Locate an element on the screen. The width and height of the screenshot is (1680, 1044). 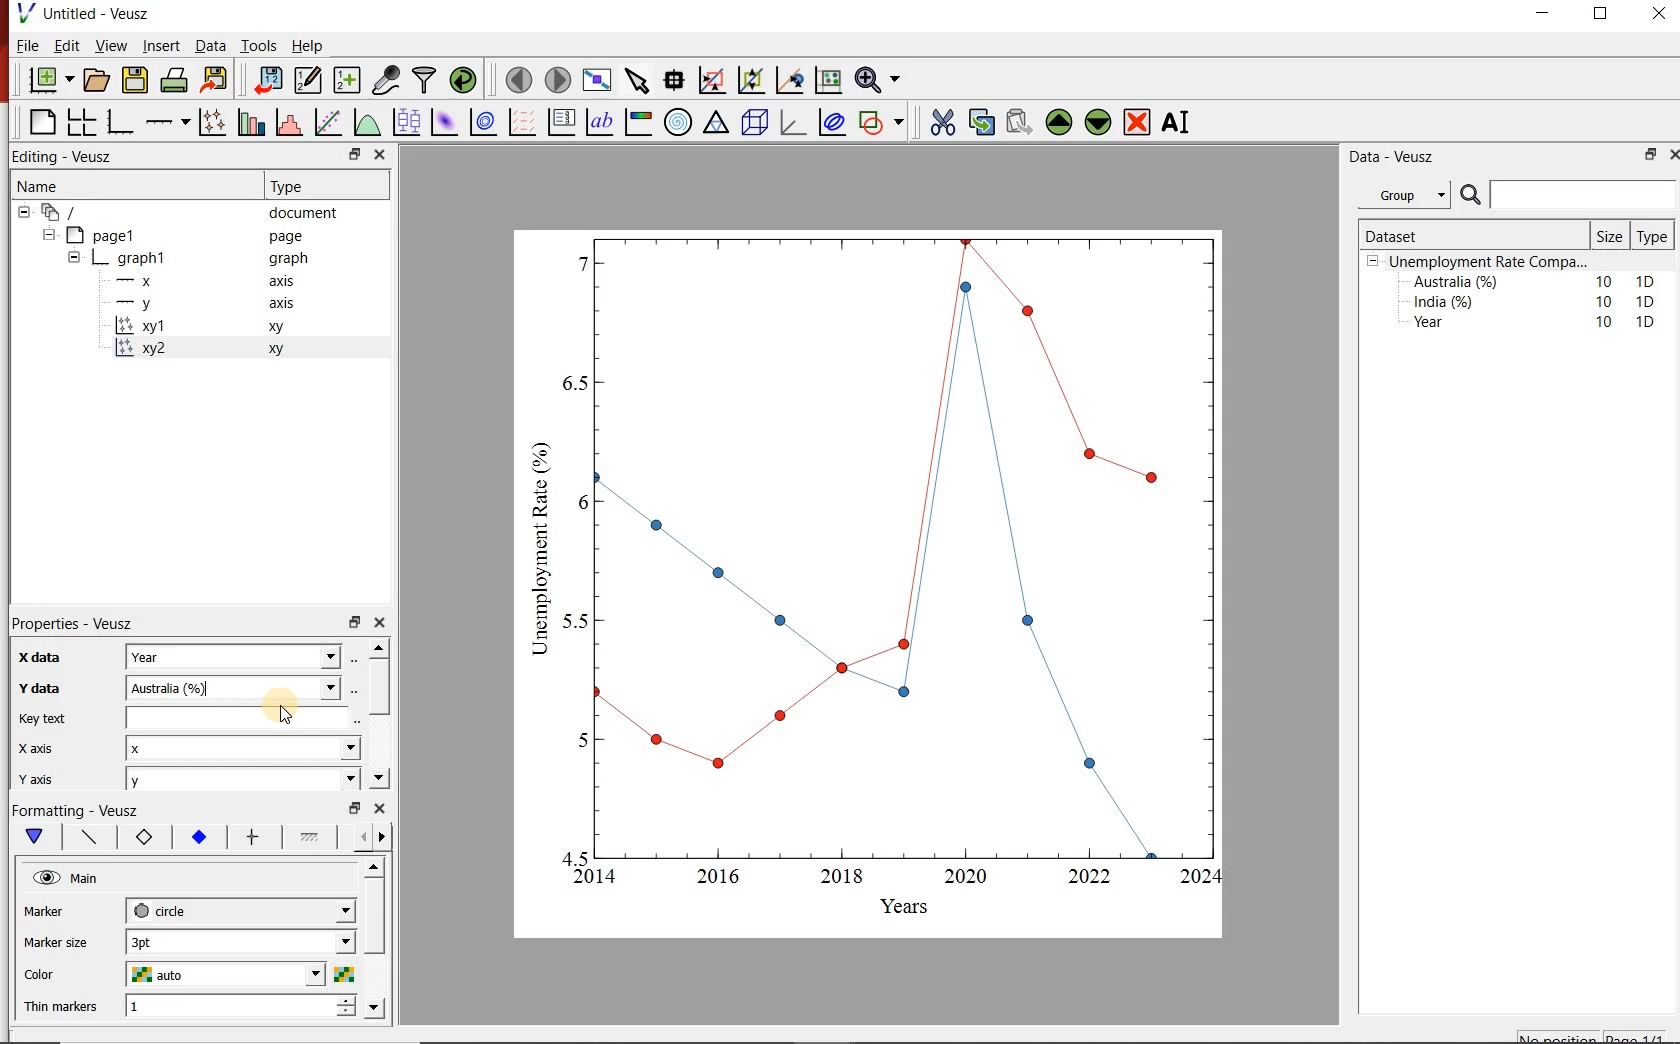
main is located at coordinates (39, 837).